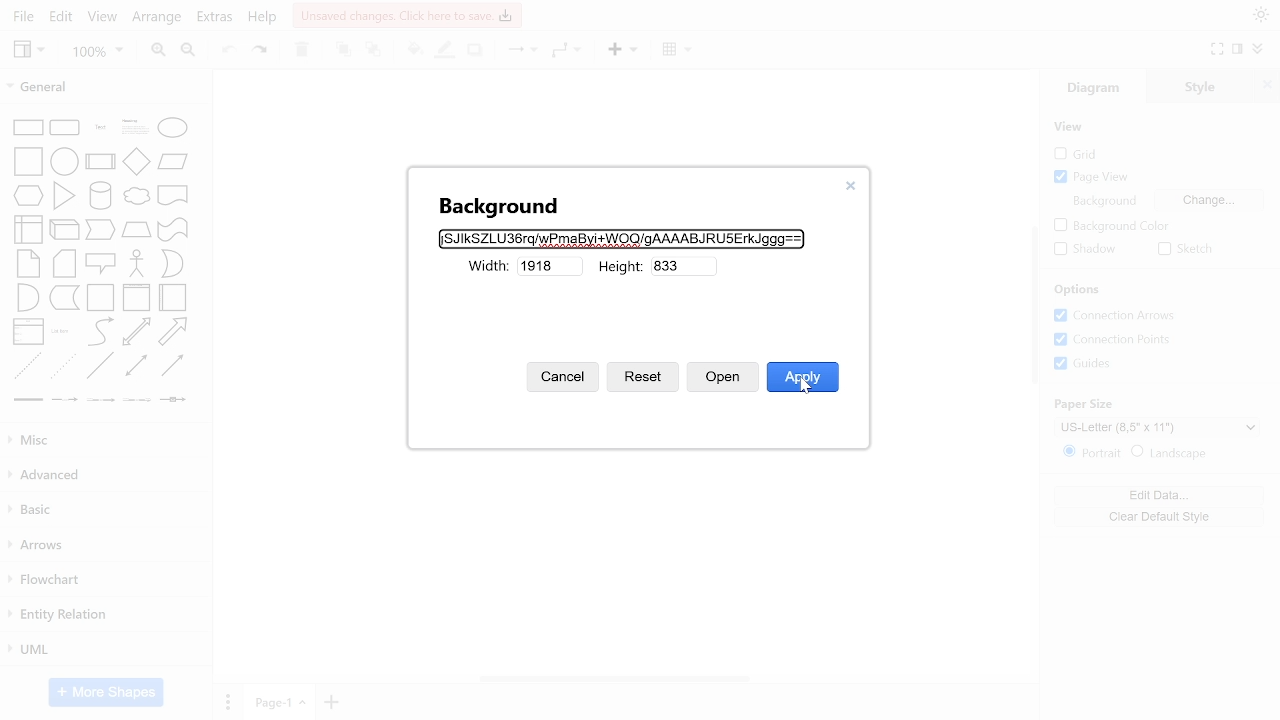 Image resolution: width=1280 pixels, height=720 pixels. What do you see at coordinates (20, 17) in the screenshot?
I see `File` at bounding box center [20, 17].